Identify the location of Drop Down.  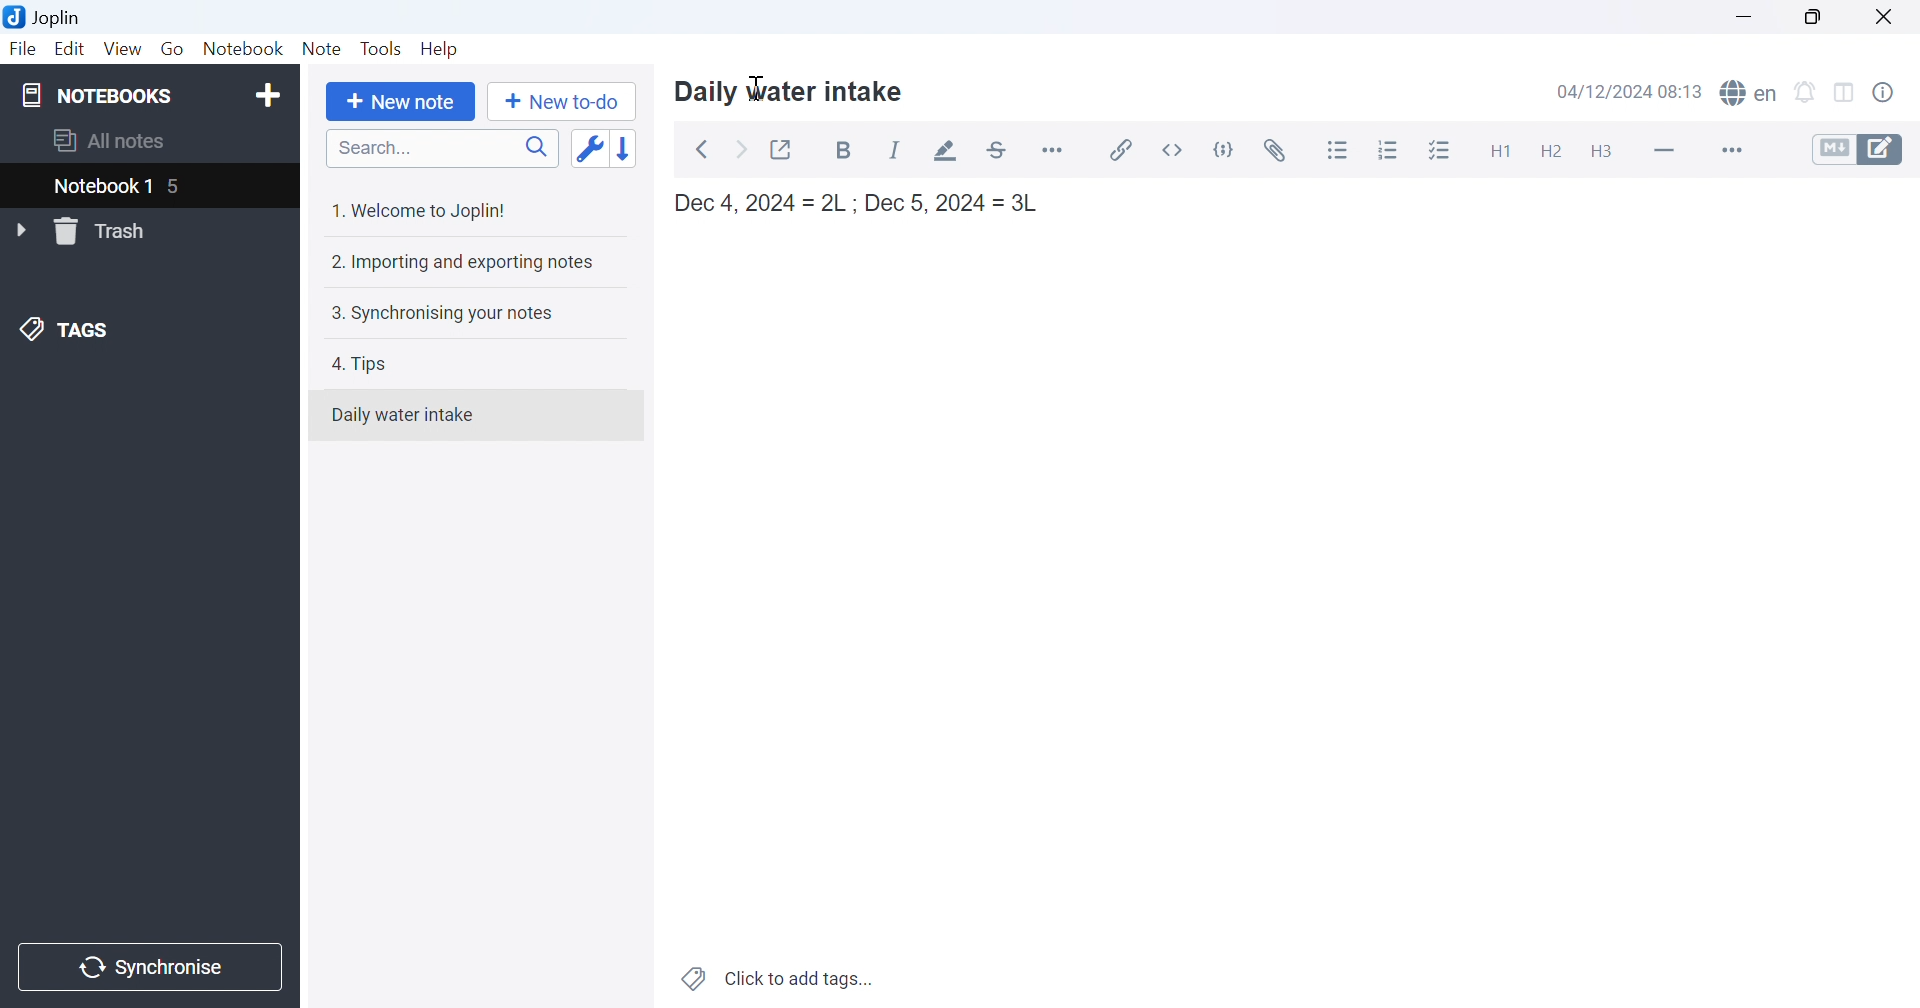
(20, 229).